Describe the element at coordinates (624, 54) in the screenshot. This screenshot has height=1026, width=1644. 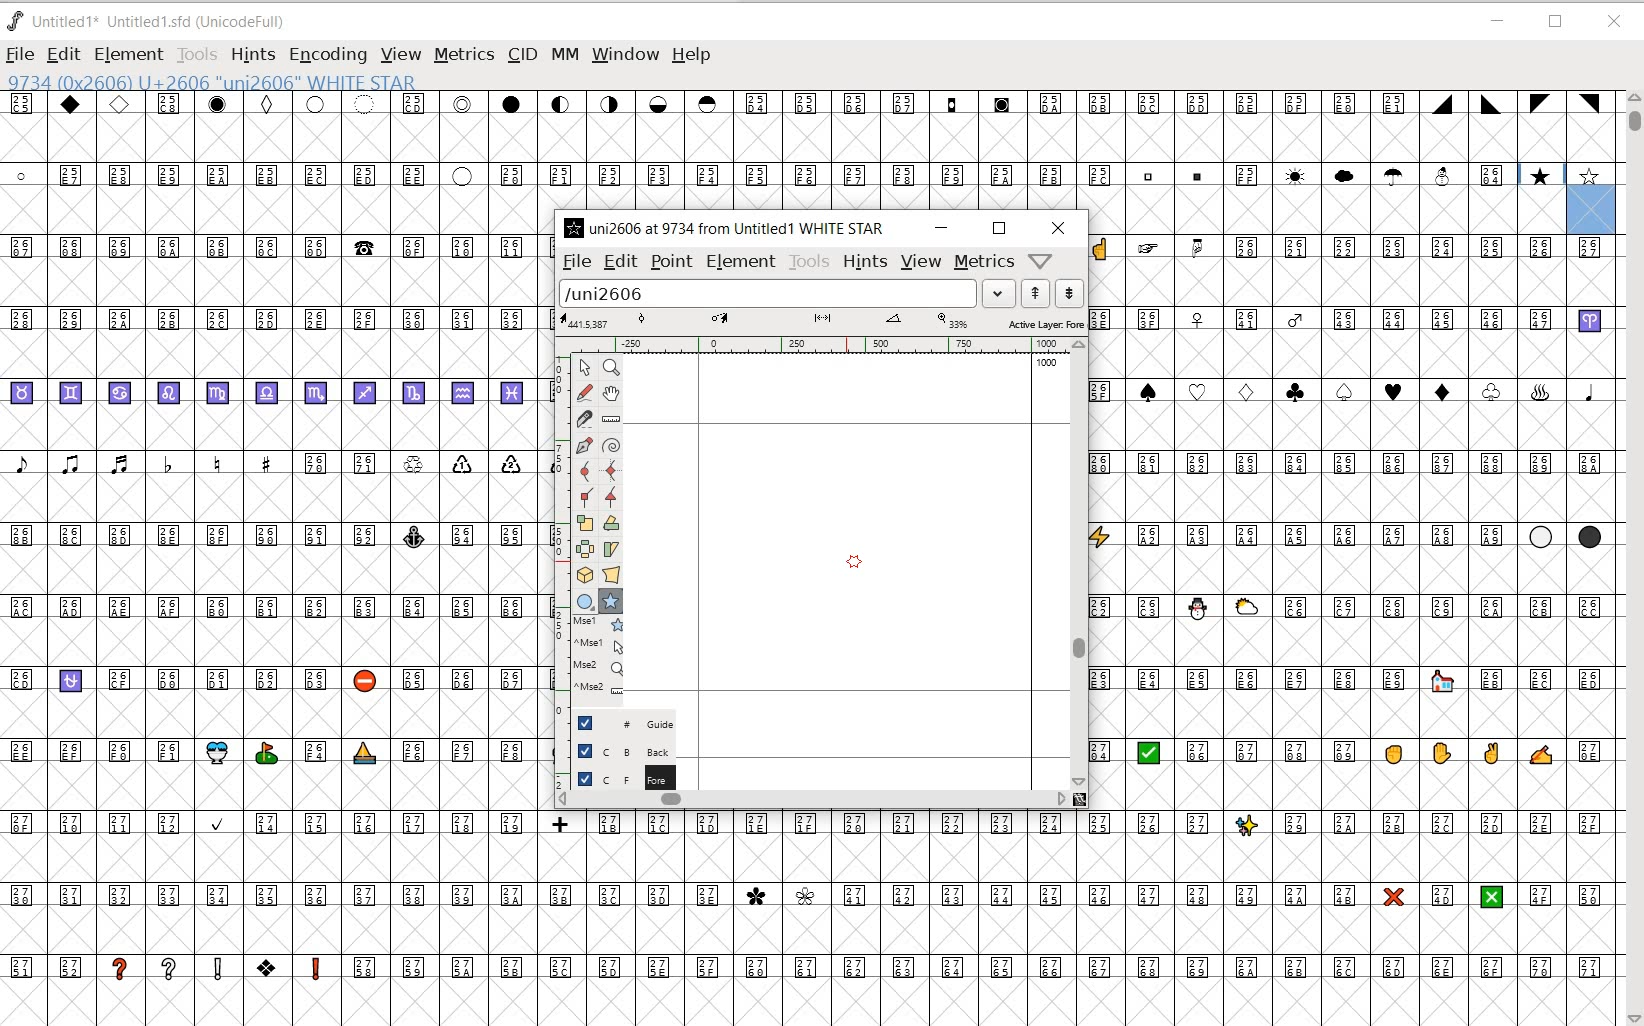
I see `WINDOW` at that location.